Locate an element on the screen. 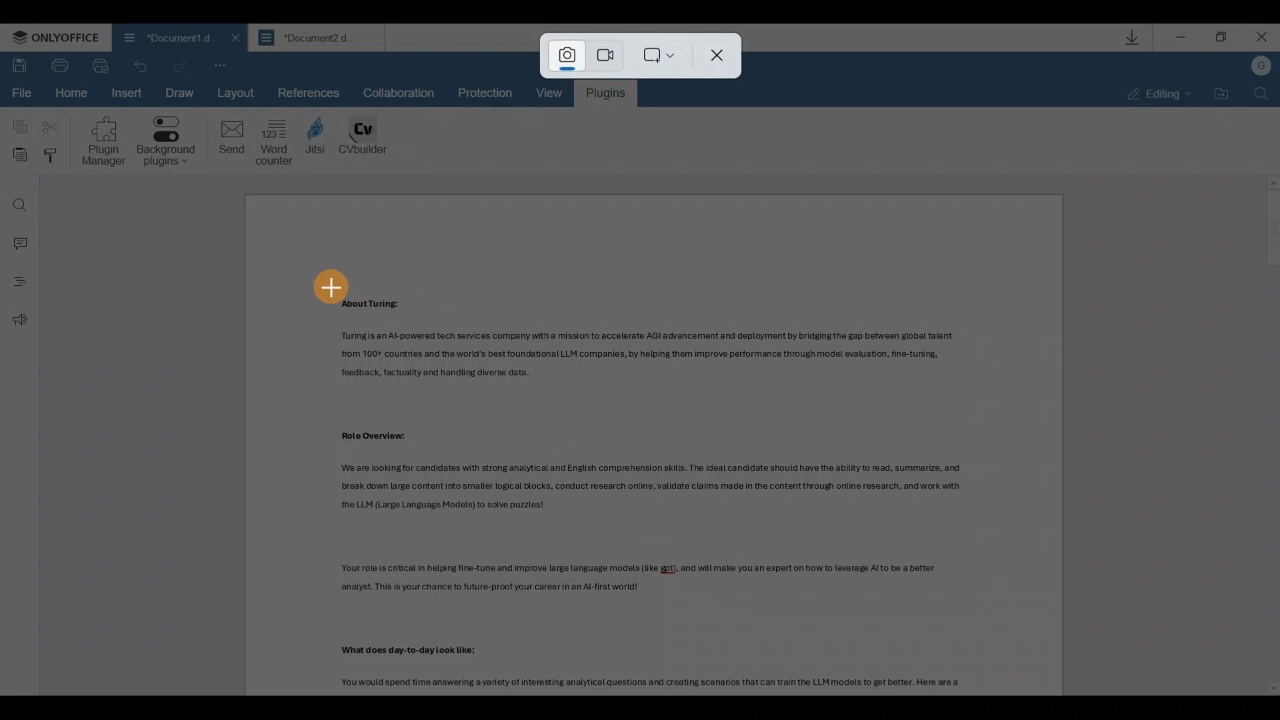  CV builder is located at coordinates (364, 139).